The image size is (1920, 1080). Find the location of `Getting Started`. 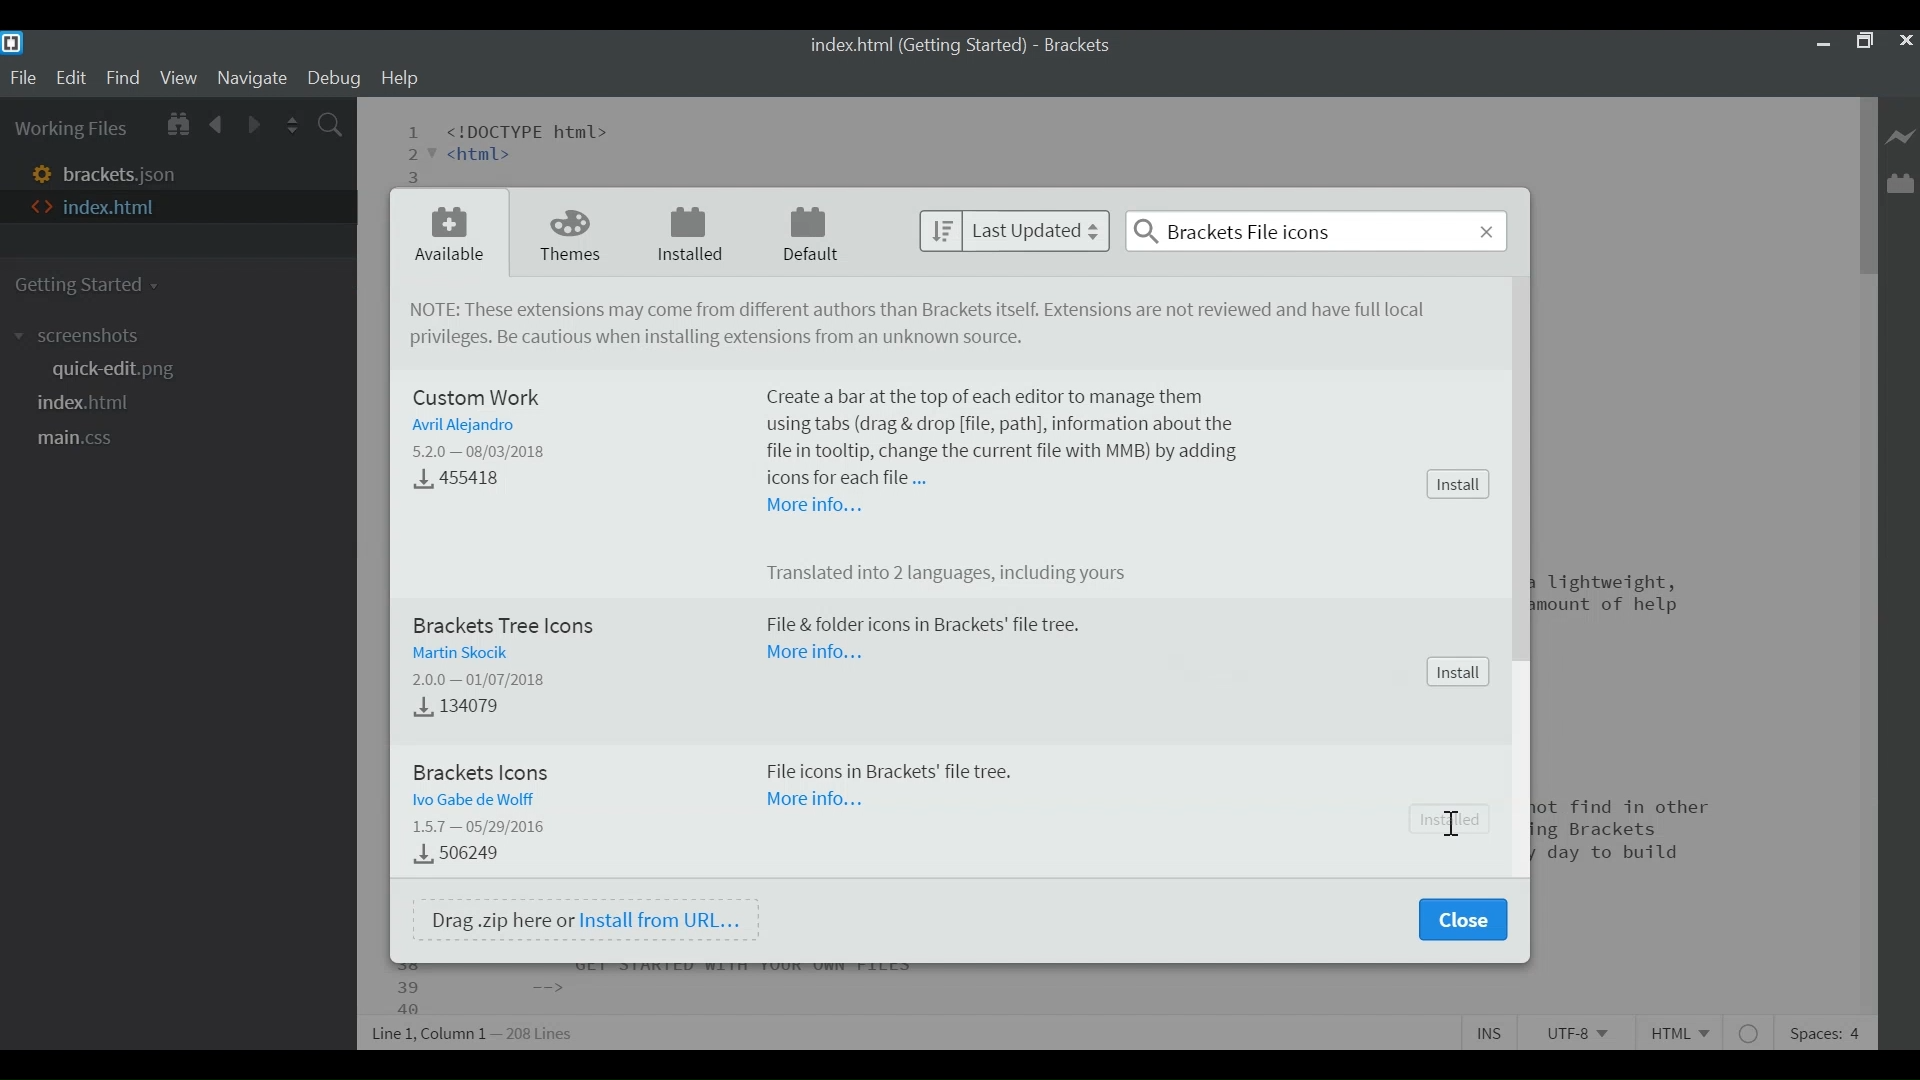

Getting Started is located at coordinates (90, 283).